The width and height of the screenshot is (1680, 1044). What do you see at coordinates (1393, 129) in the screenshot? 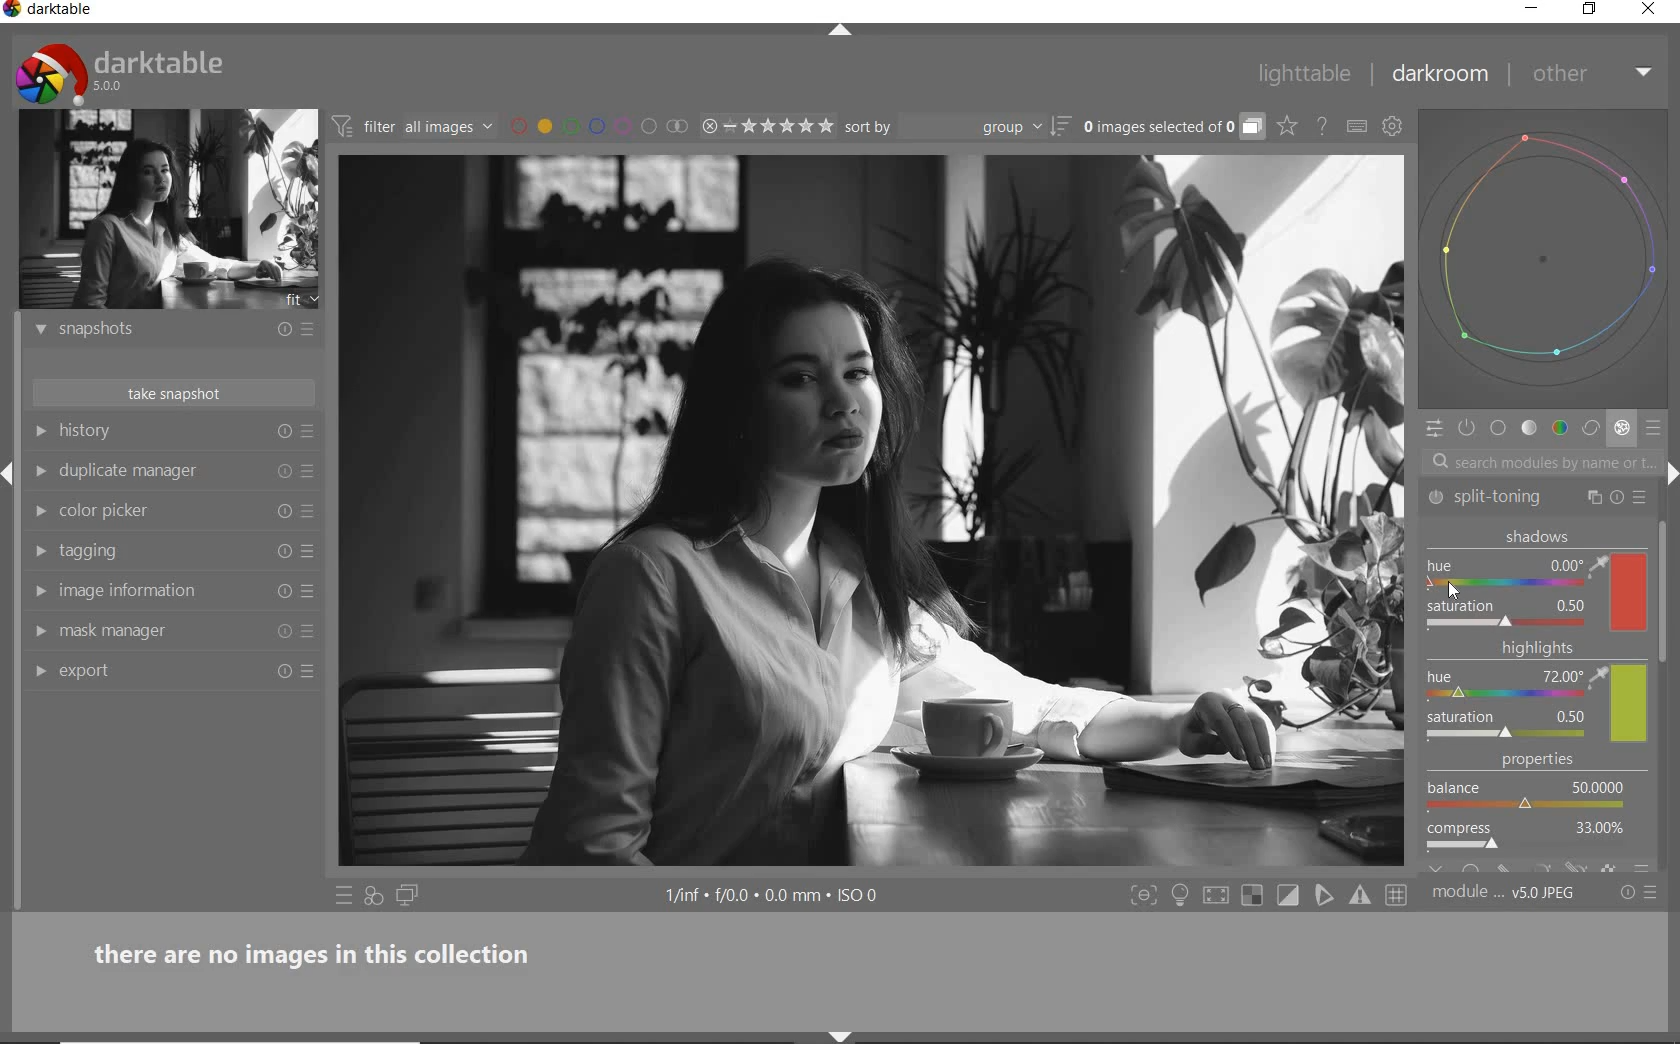
I see `show global preferences` at bounding box center [1393, 129].